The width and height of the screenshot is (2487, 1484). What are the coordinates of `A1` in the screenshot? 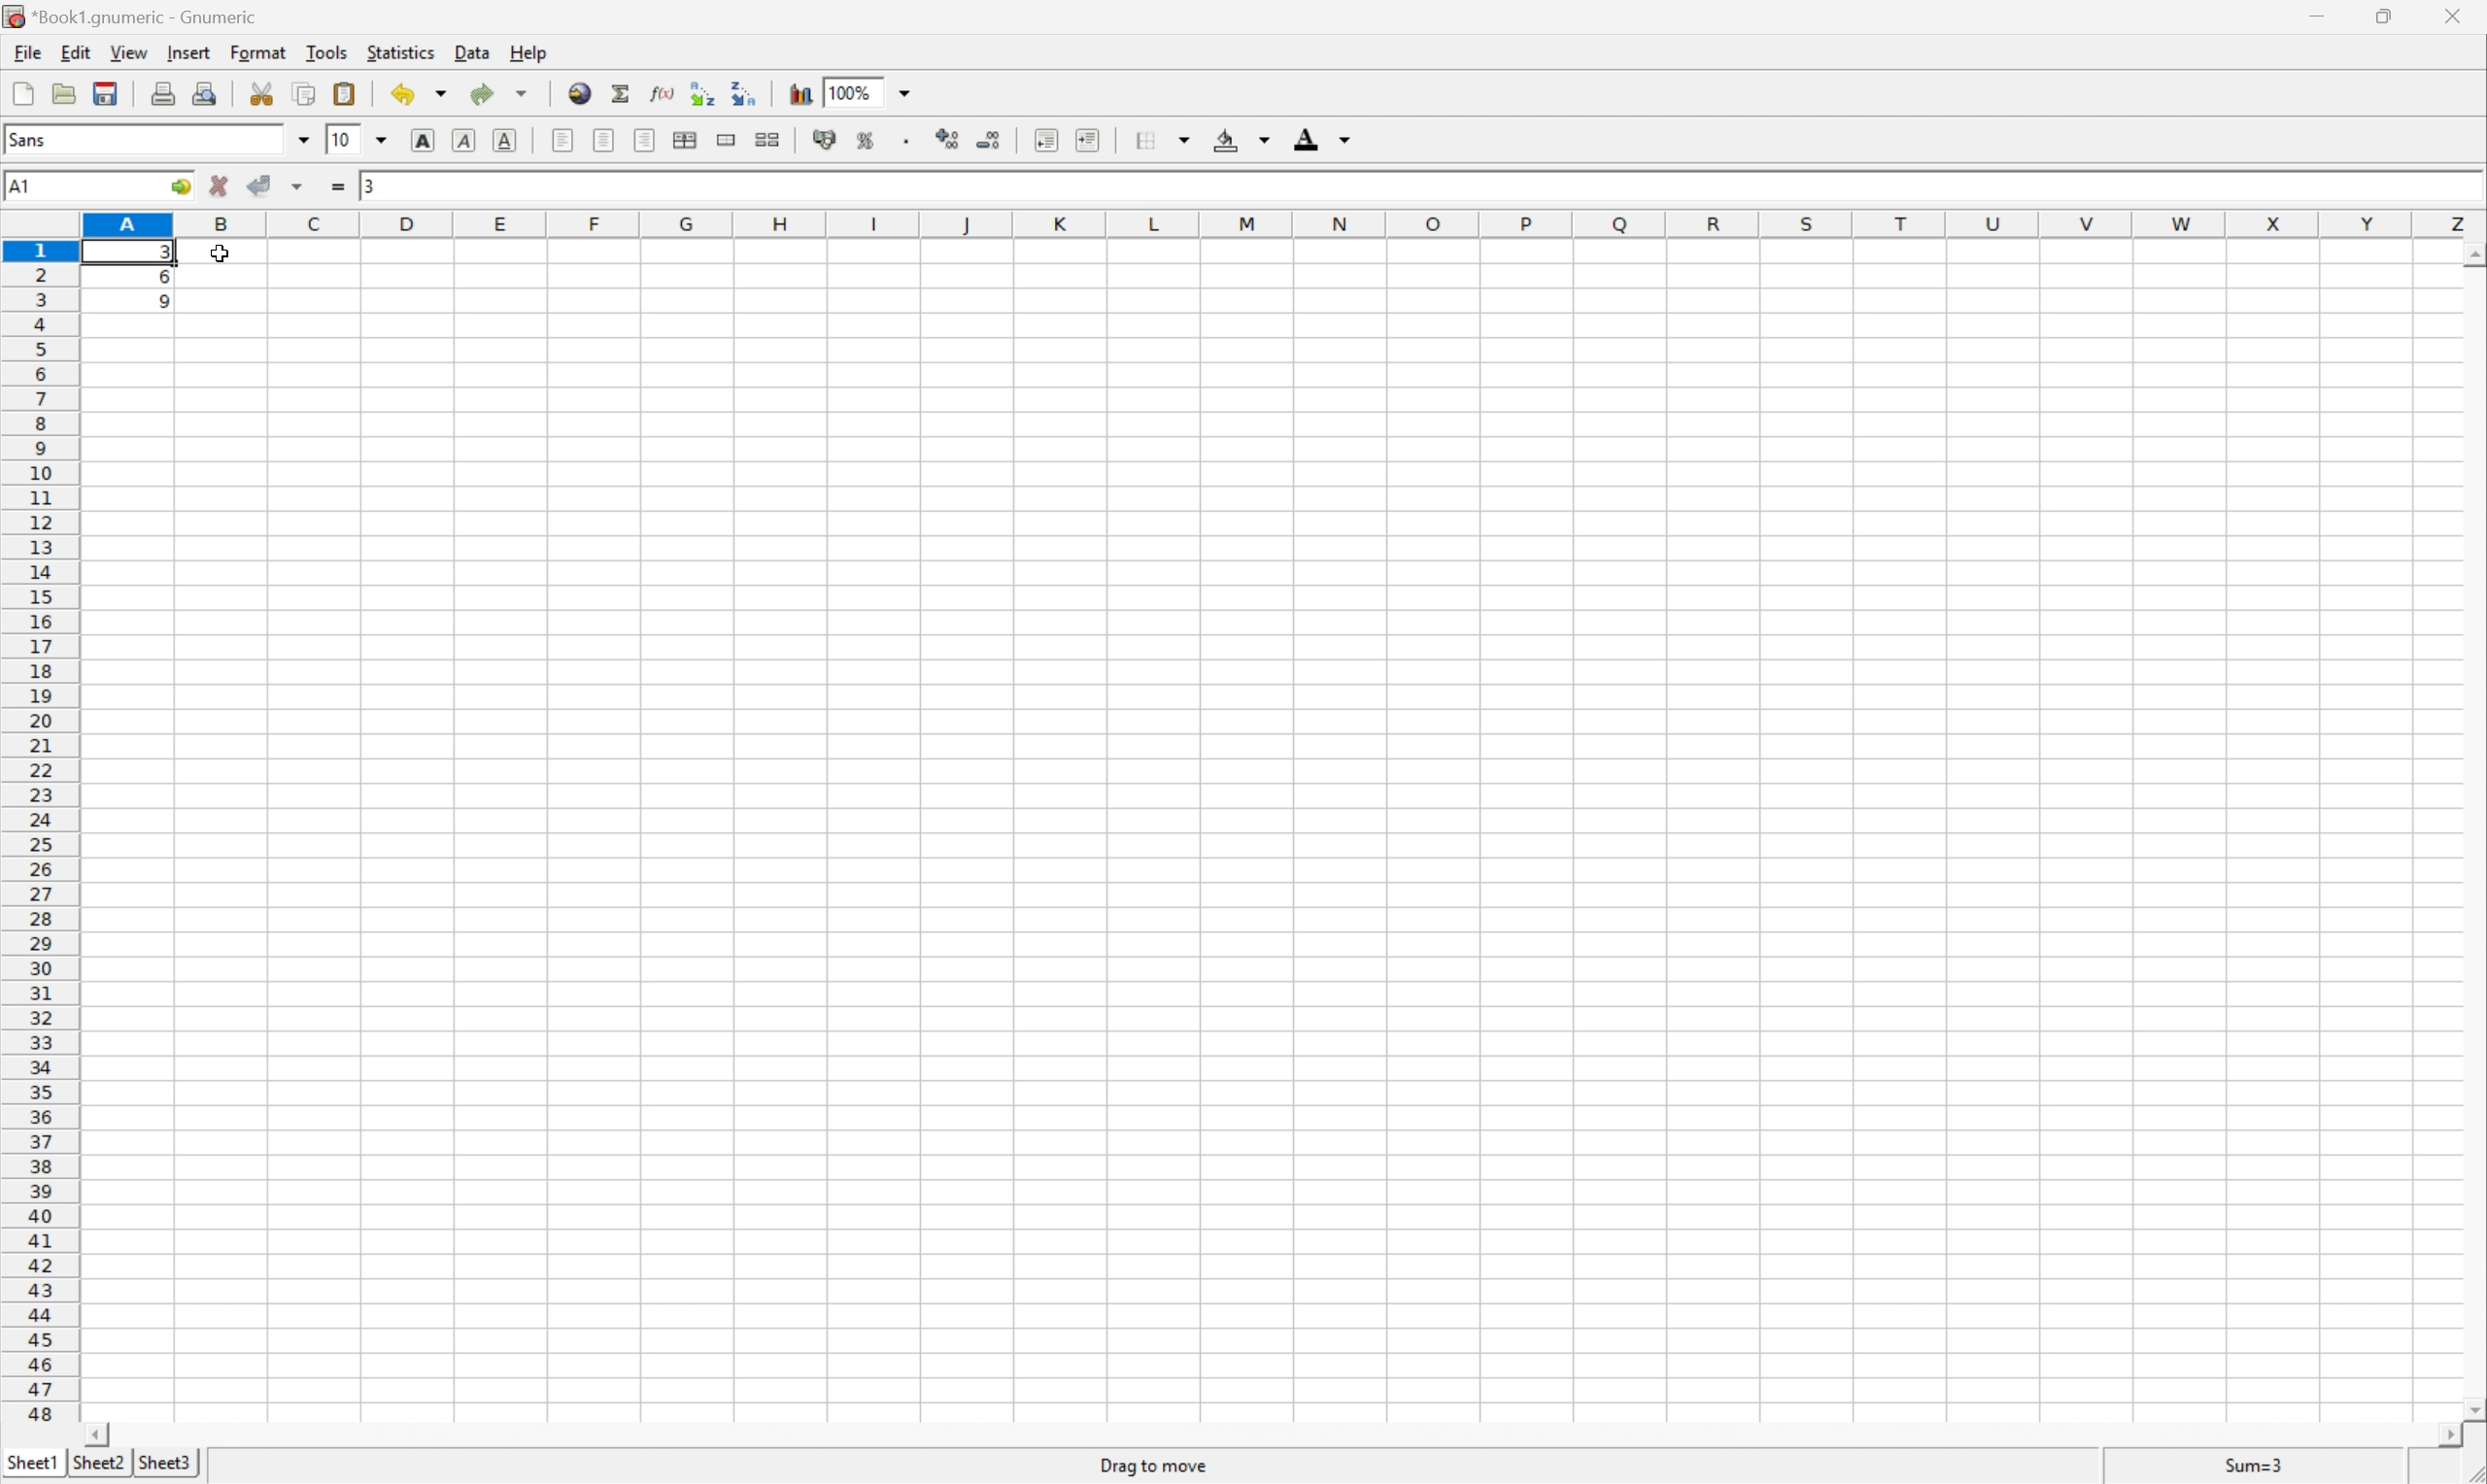 It's located at (17, 189).